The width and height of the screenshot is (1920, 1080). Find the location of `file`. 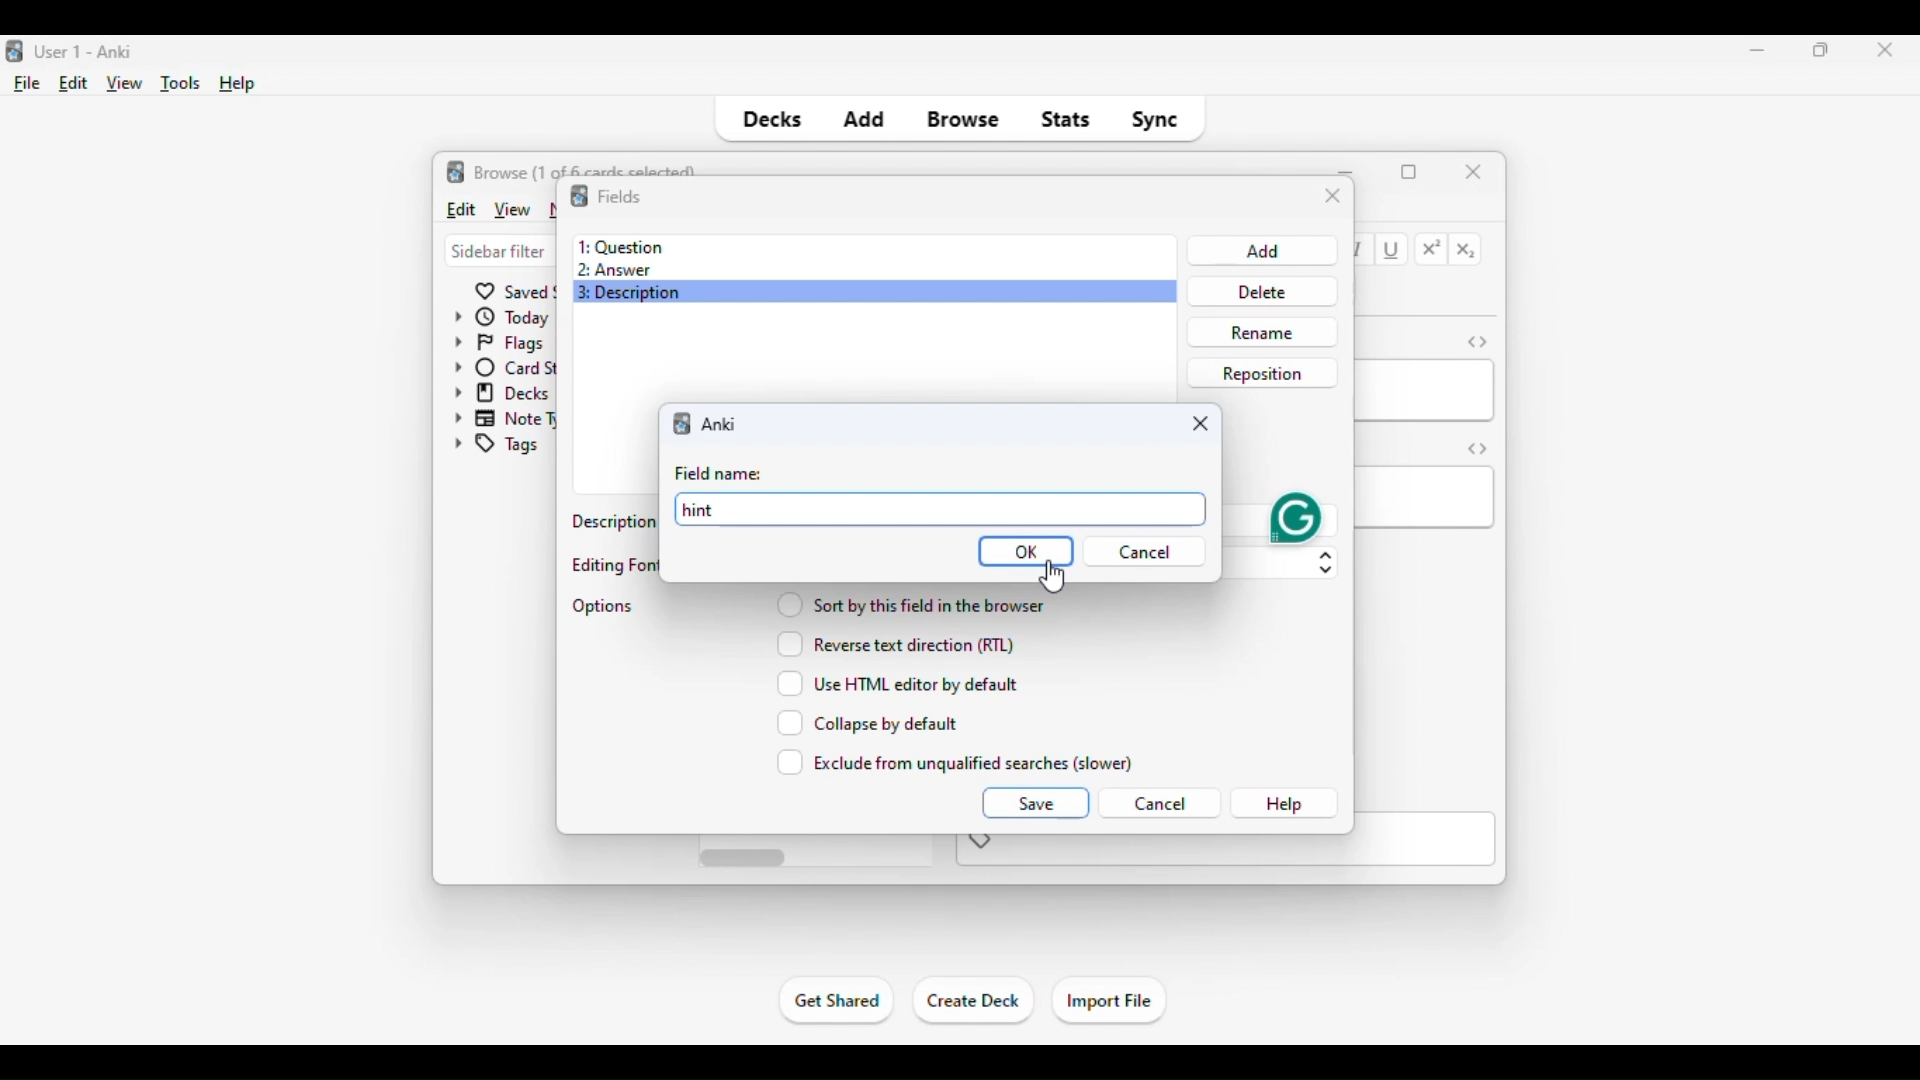

file is located at coordinates (28, 84).